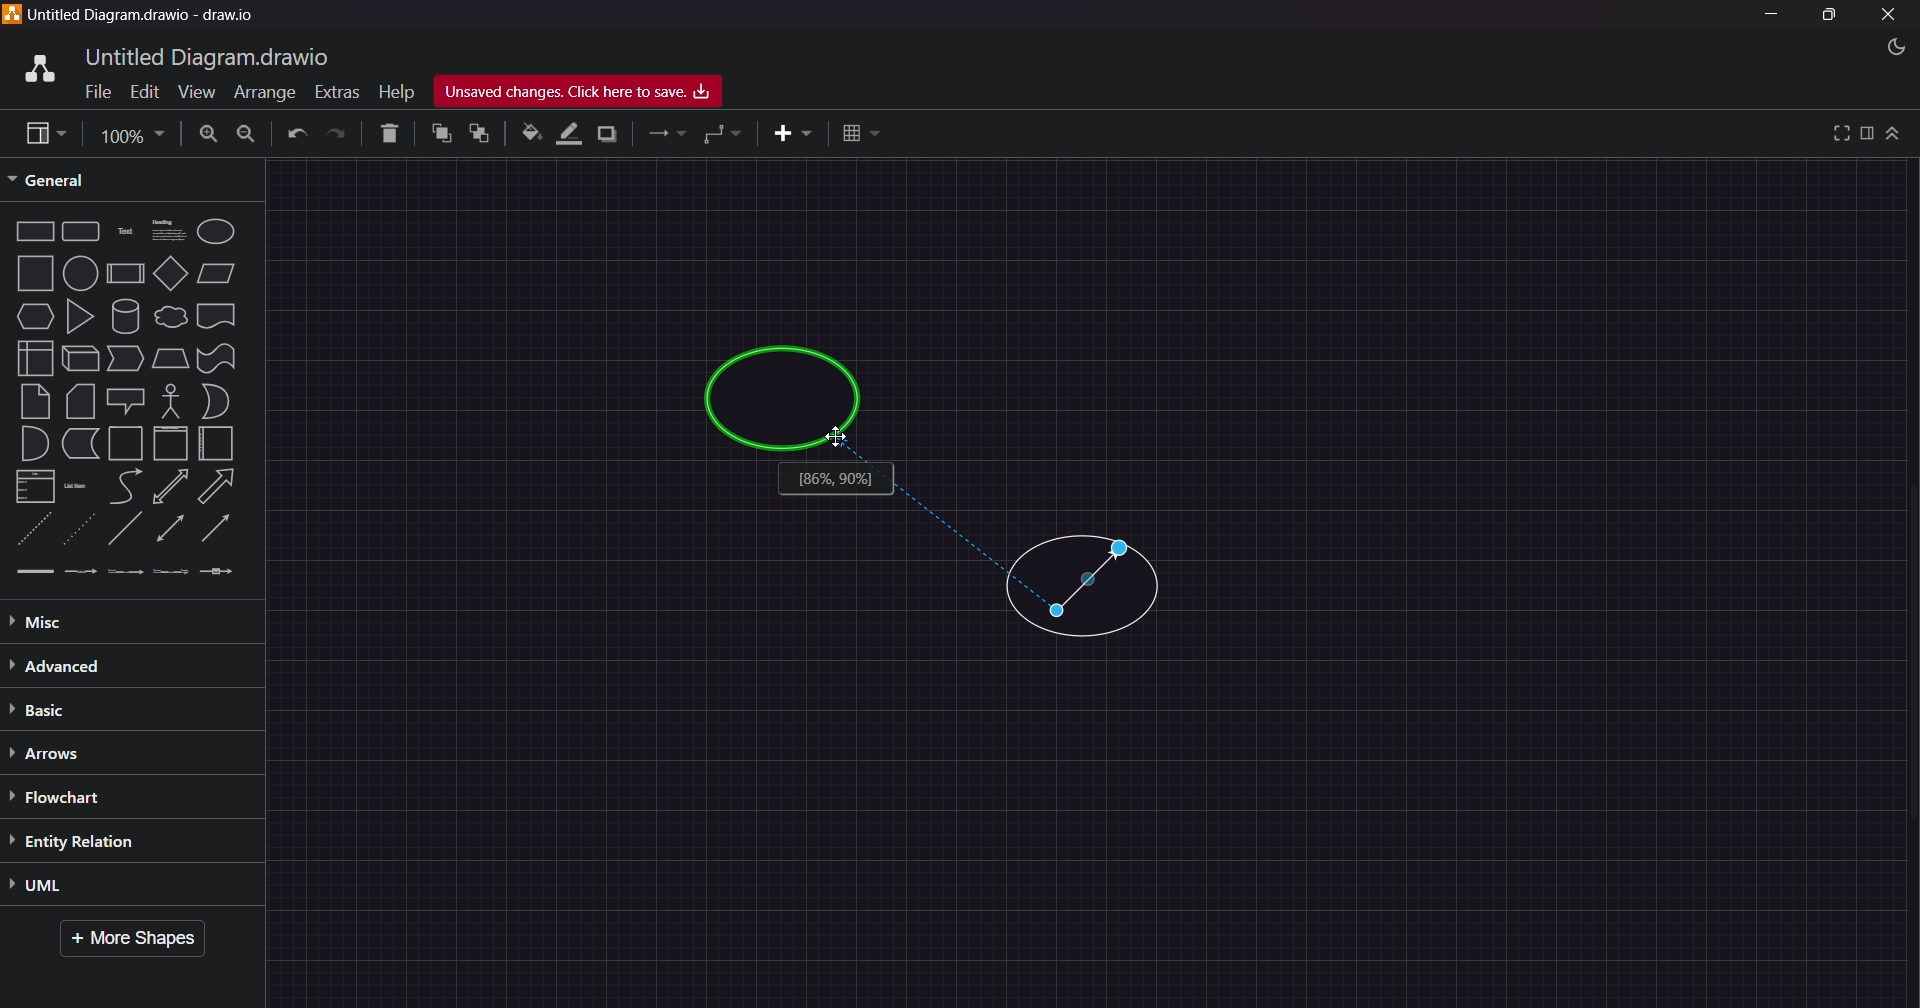 The width and height of the screenshot is (1920, 1008). What do you see at coordinates (1867, 133) in the screenshot?
I see `format` at bounding box center [1867, 133].